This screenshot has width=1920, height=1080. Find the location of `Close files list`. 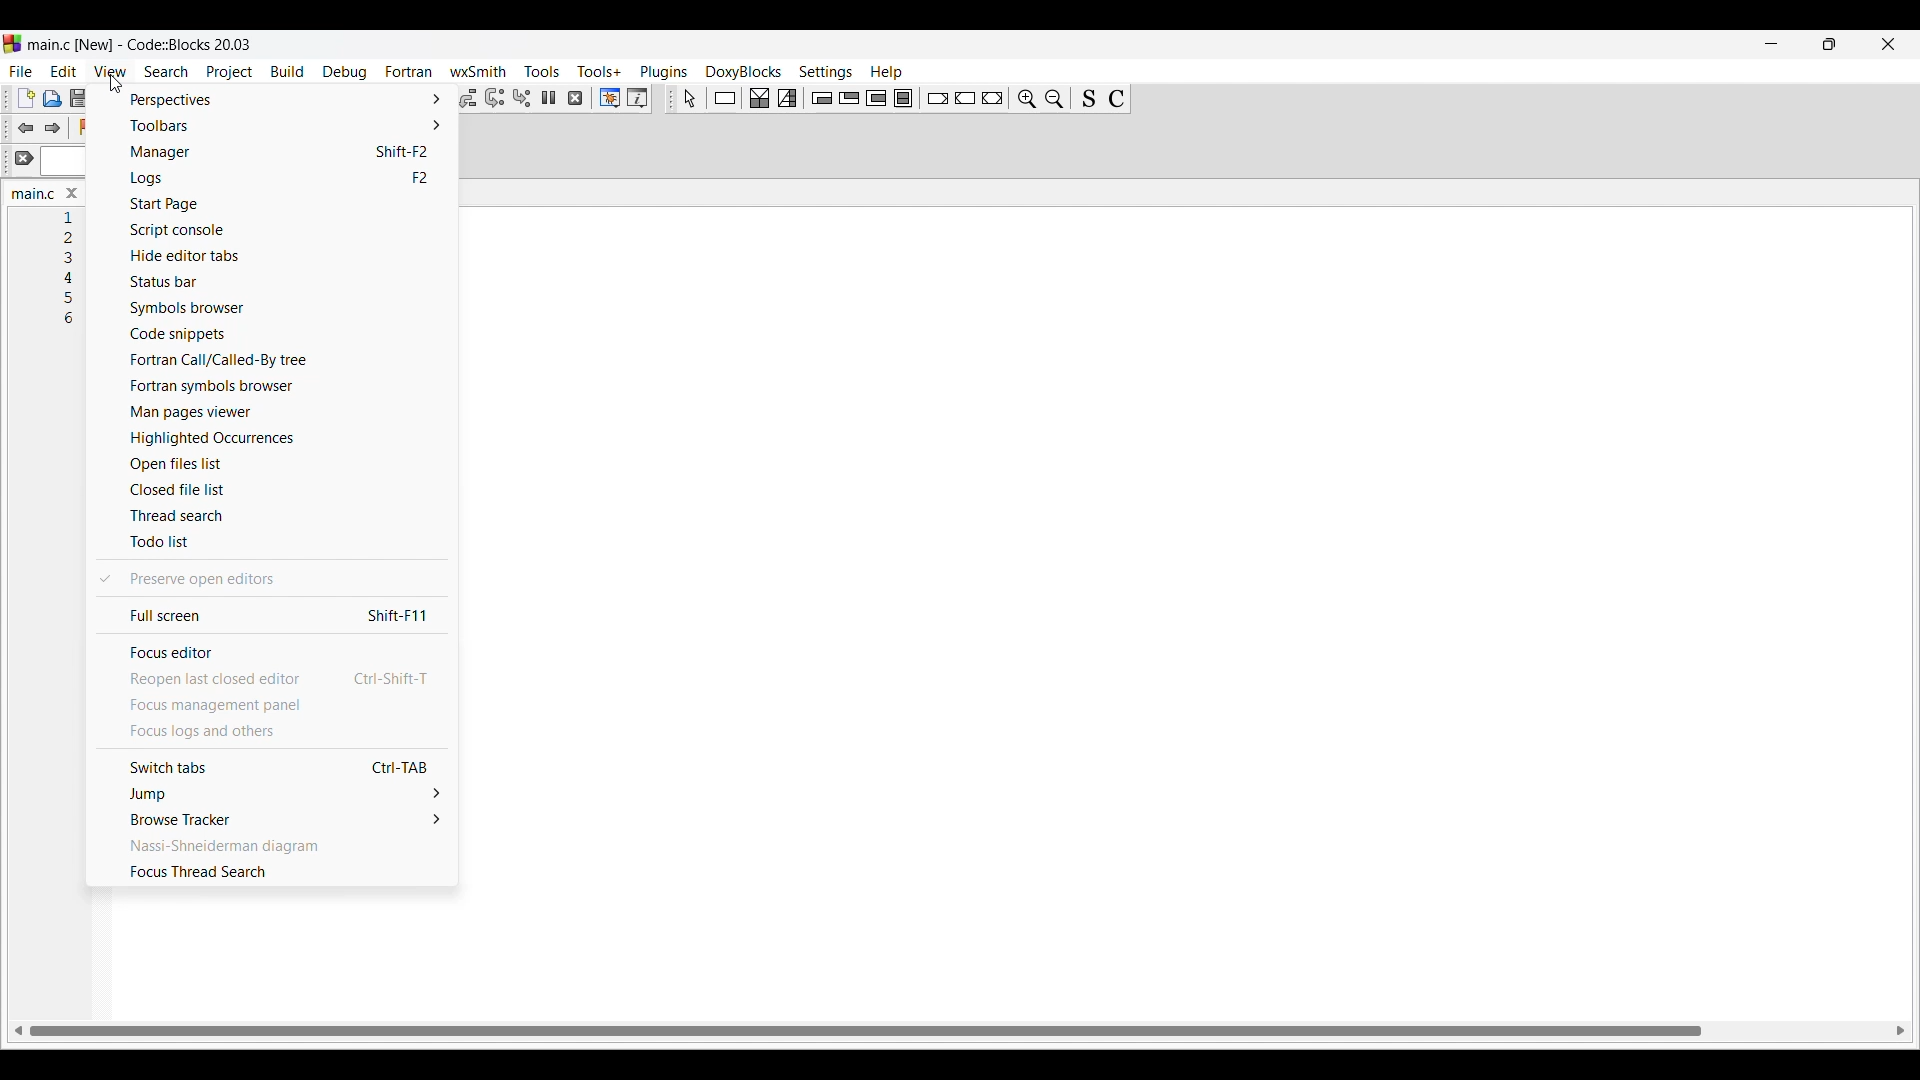

Close files list is located at coordinates (280, 490).